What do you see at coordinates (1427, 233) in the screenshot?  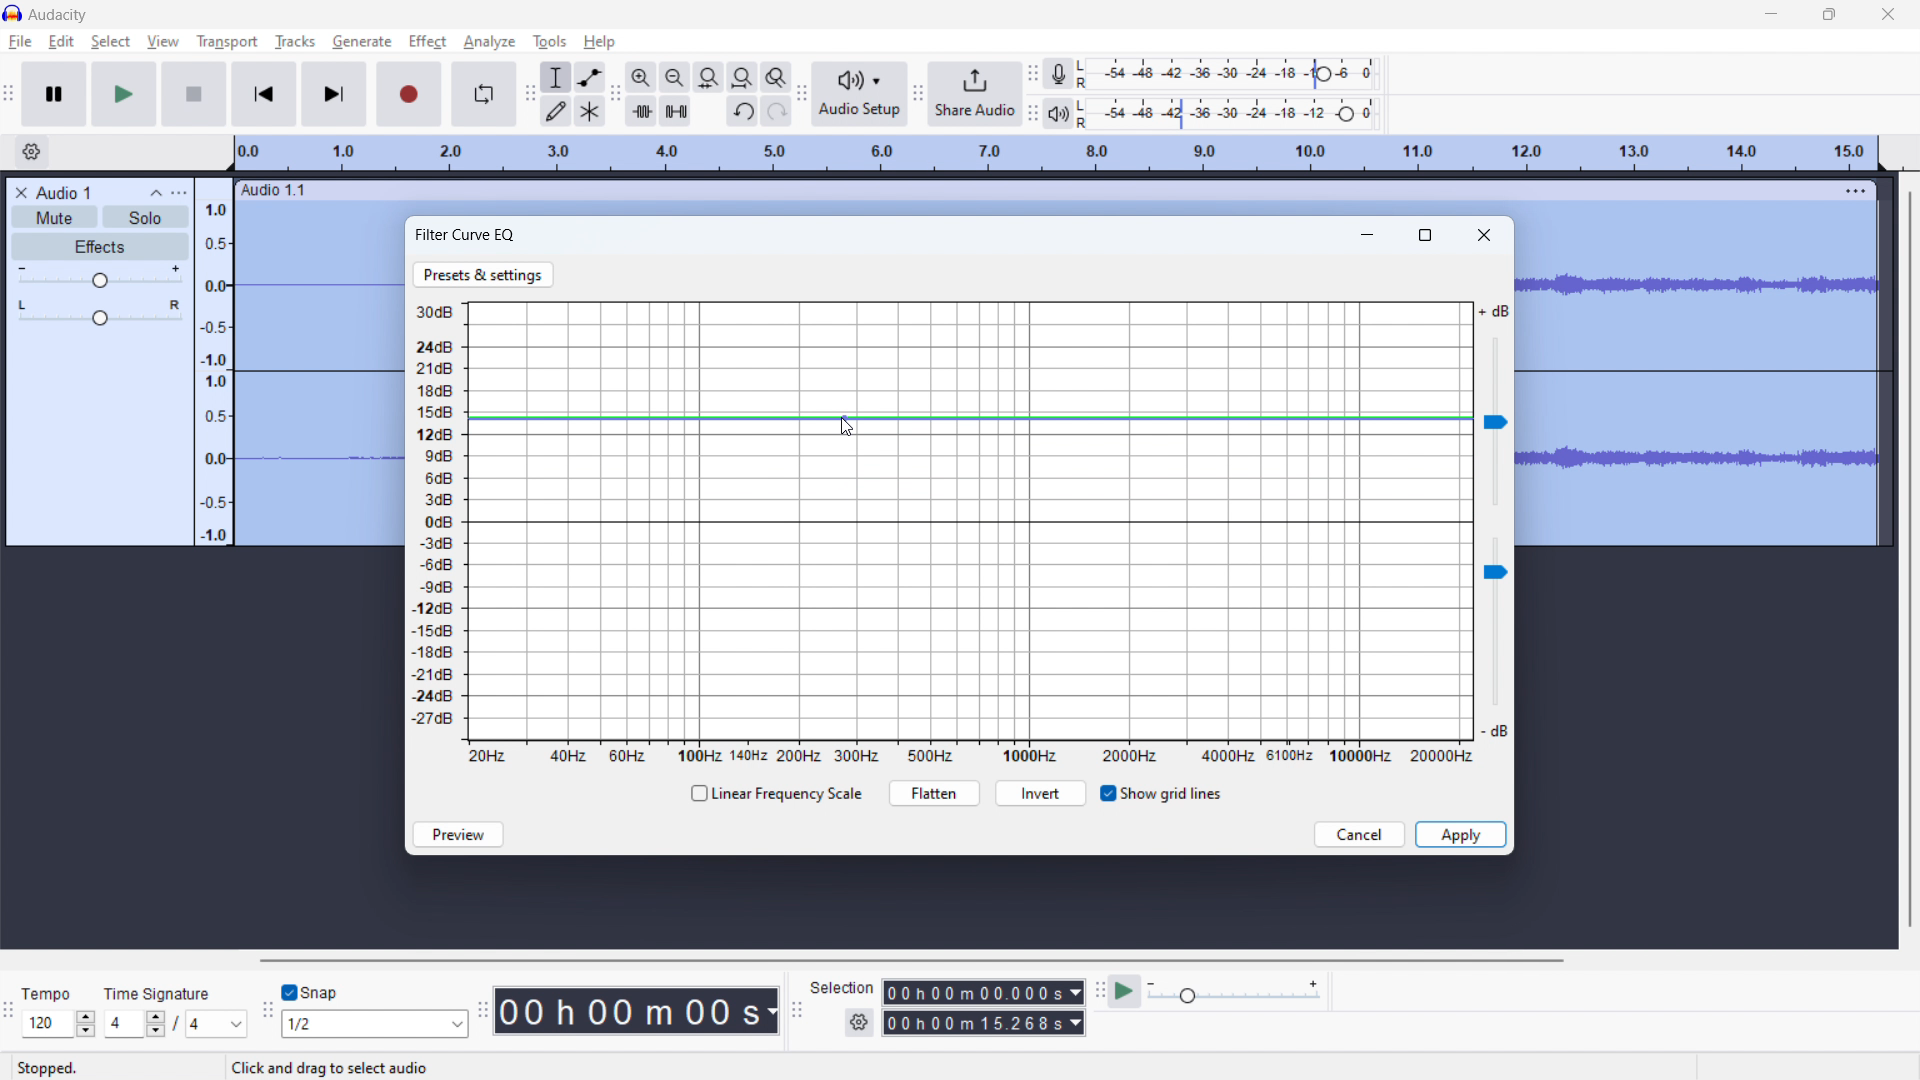 I see `maximize` at bounding box center [1427, 233].